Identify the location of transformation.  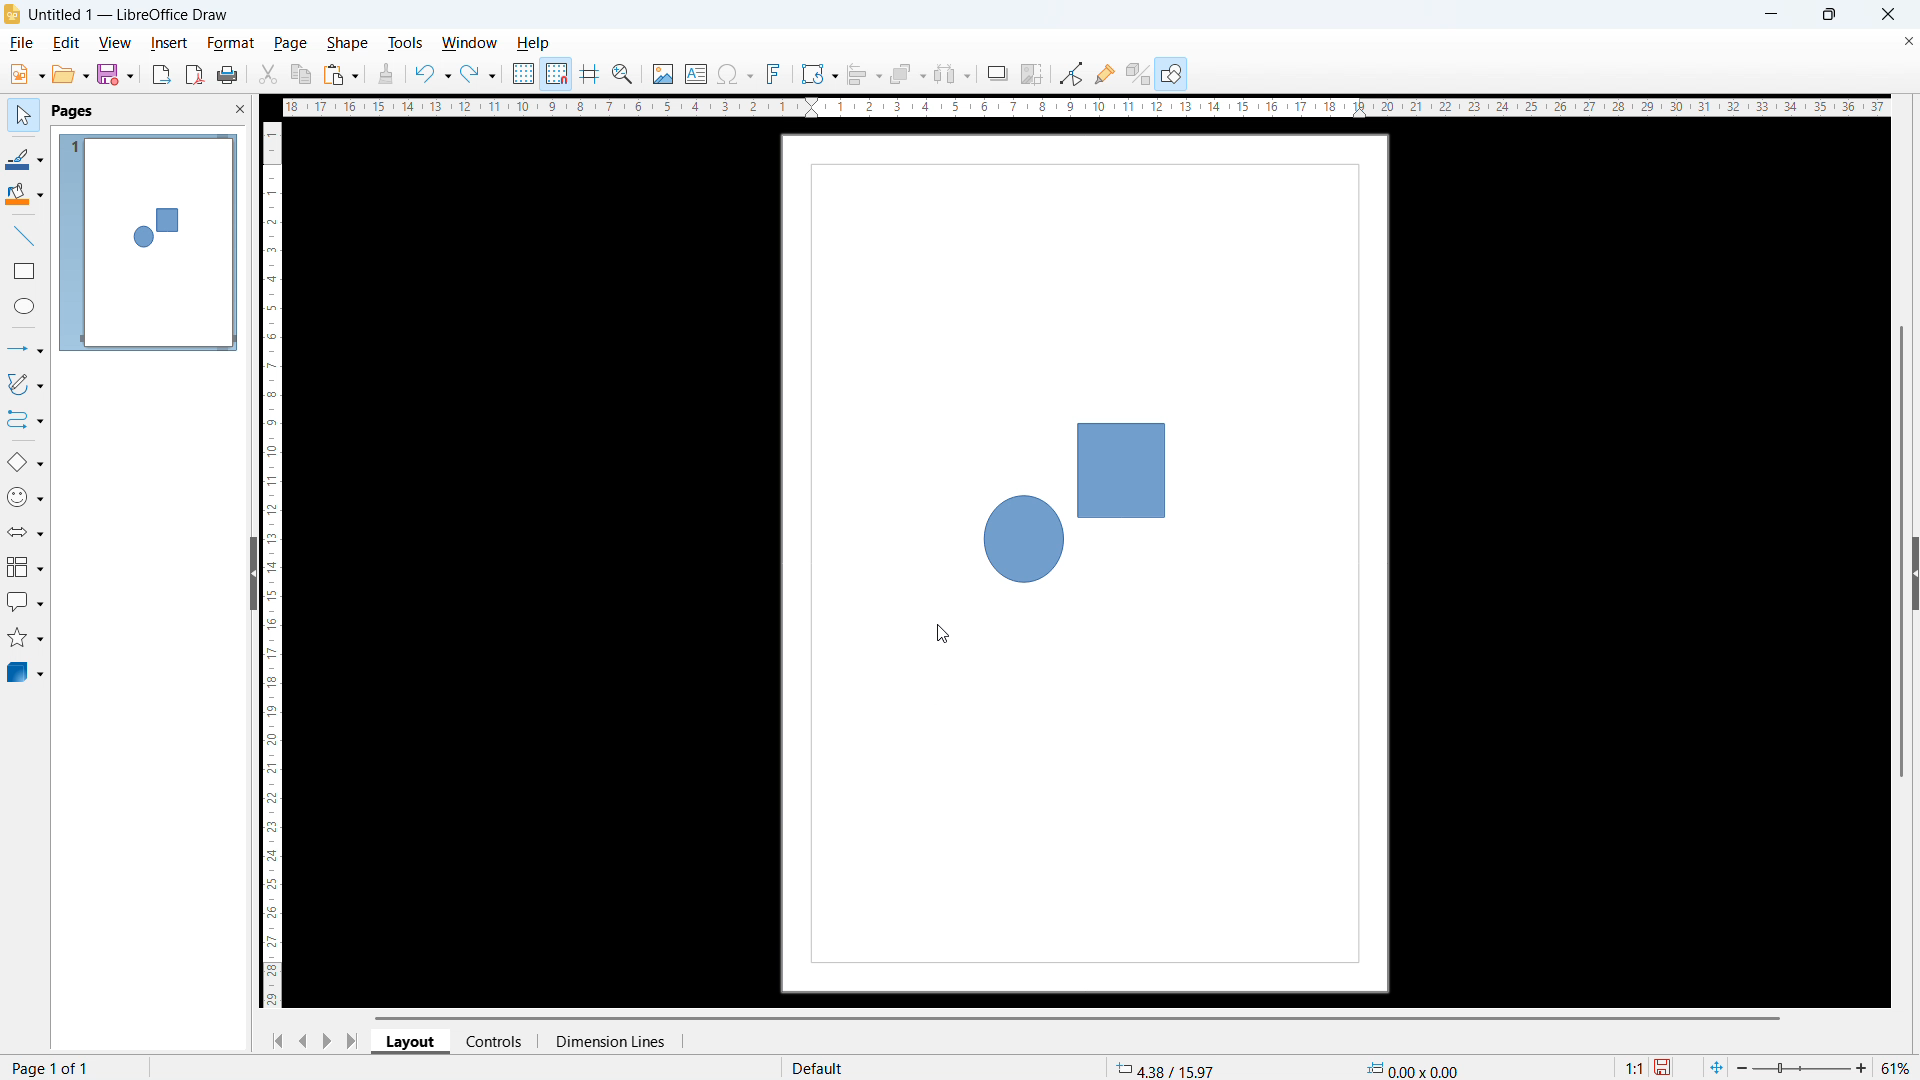
(818, 75).